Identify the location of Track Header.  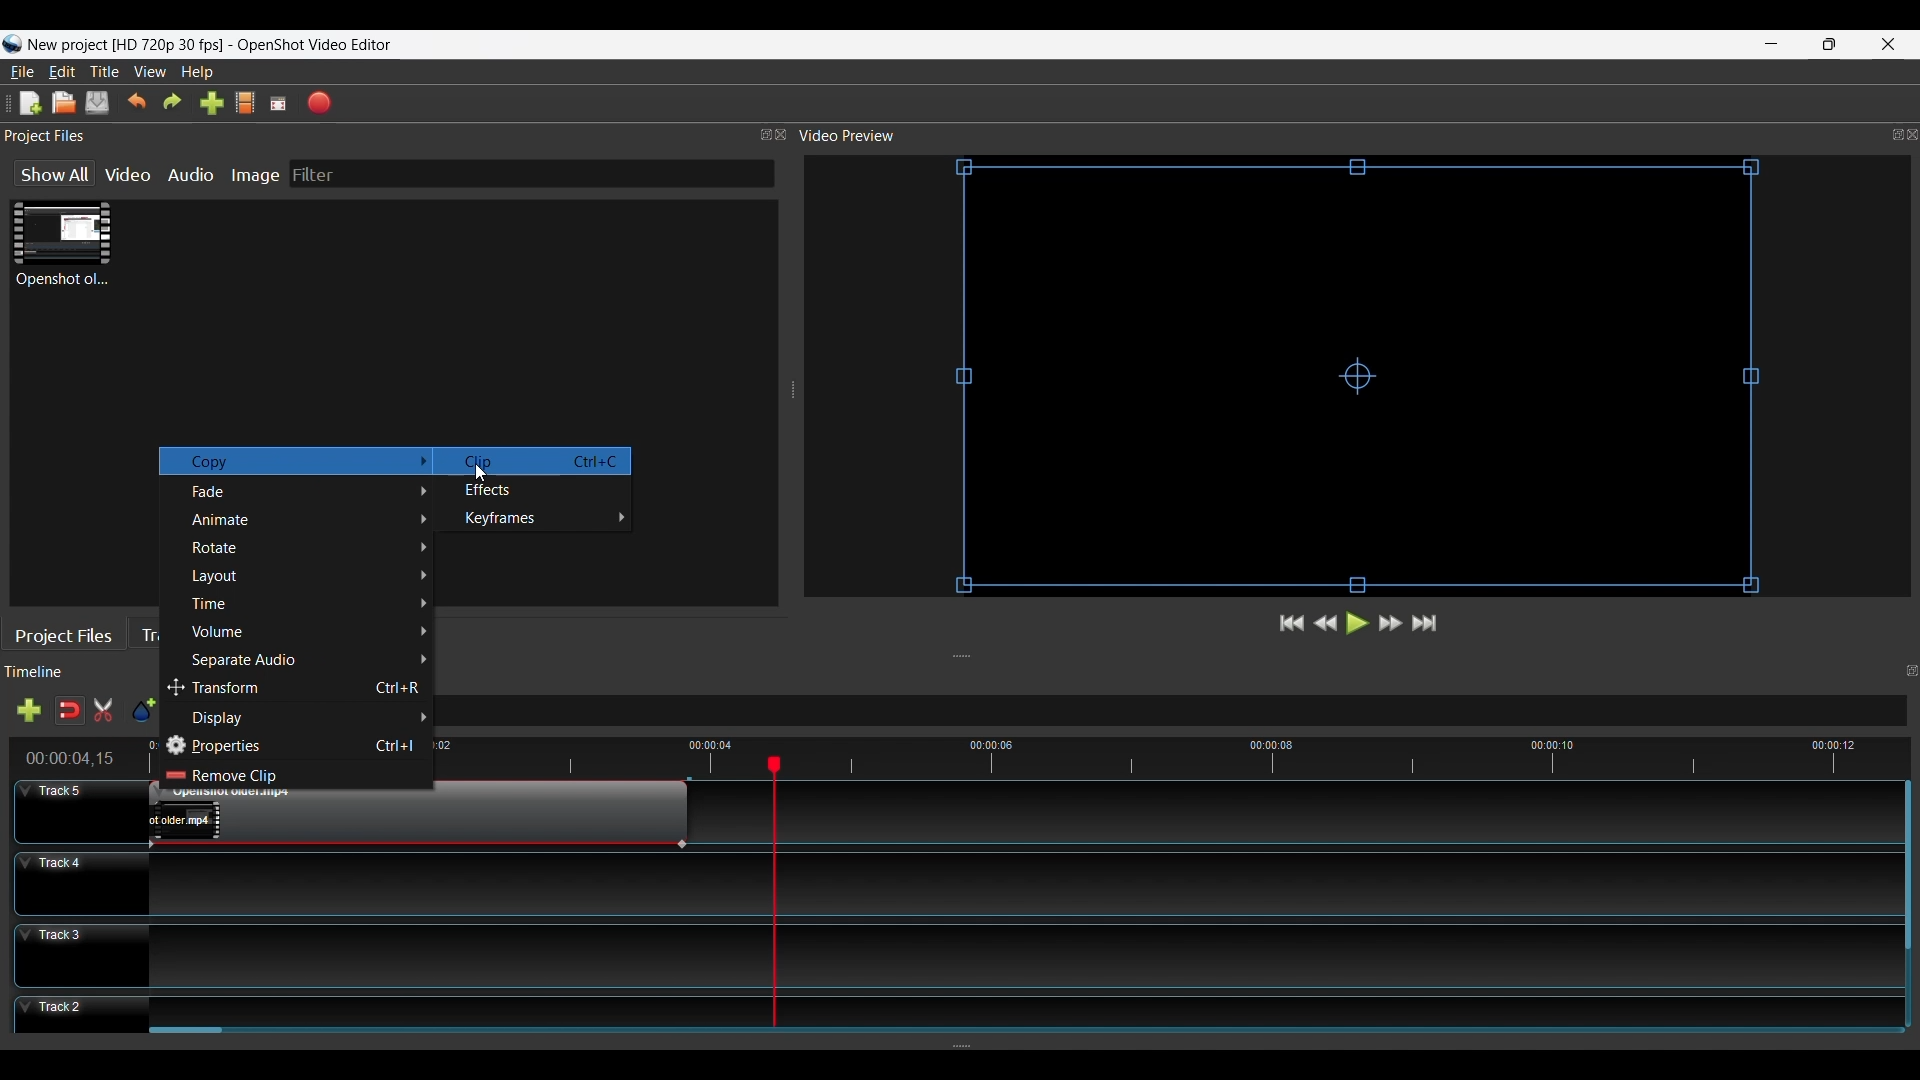
(79, 881).